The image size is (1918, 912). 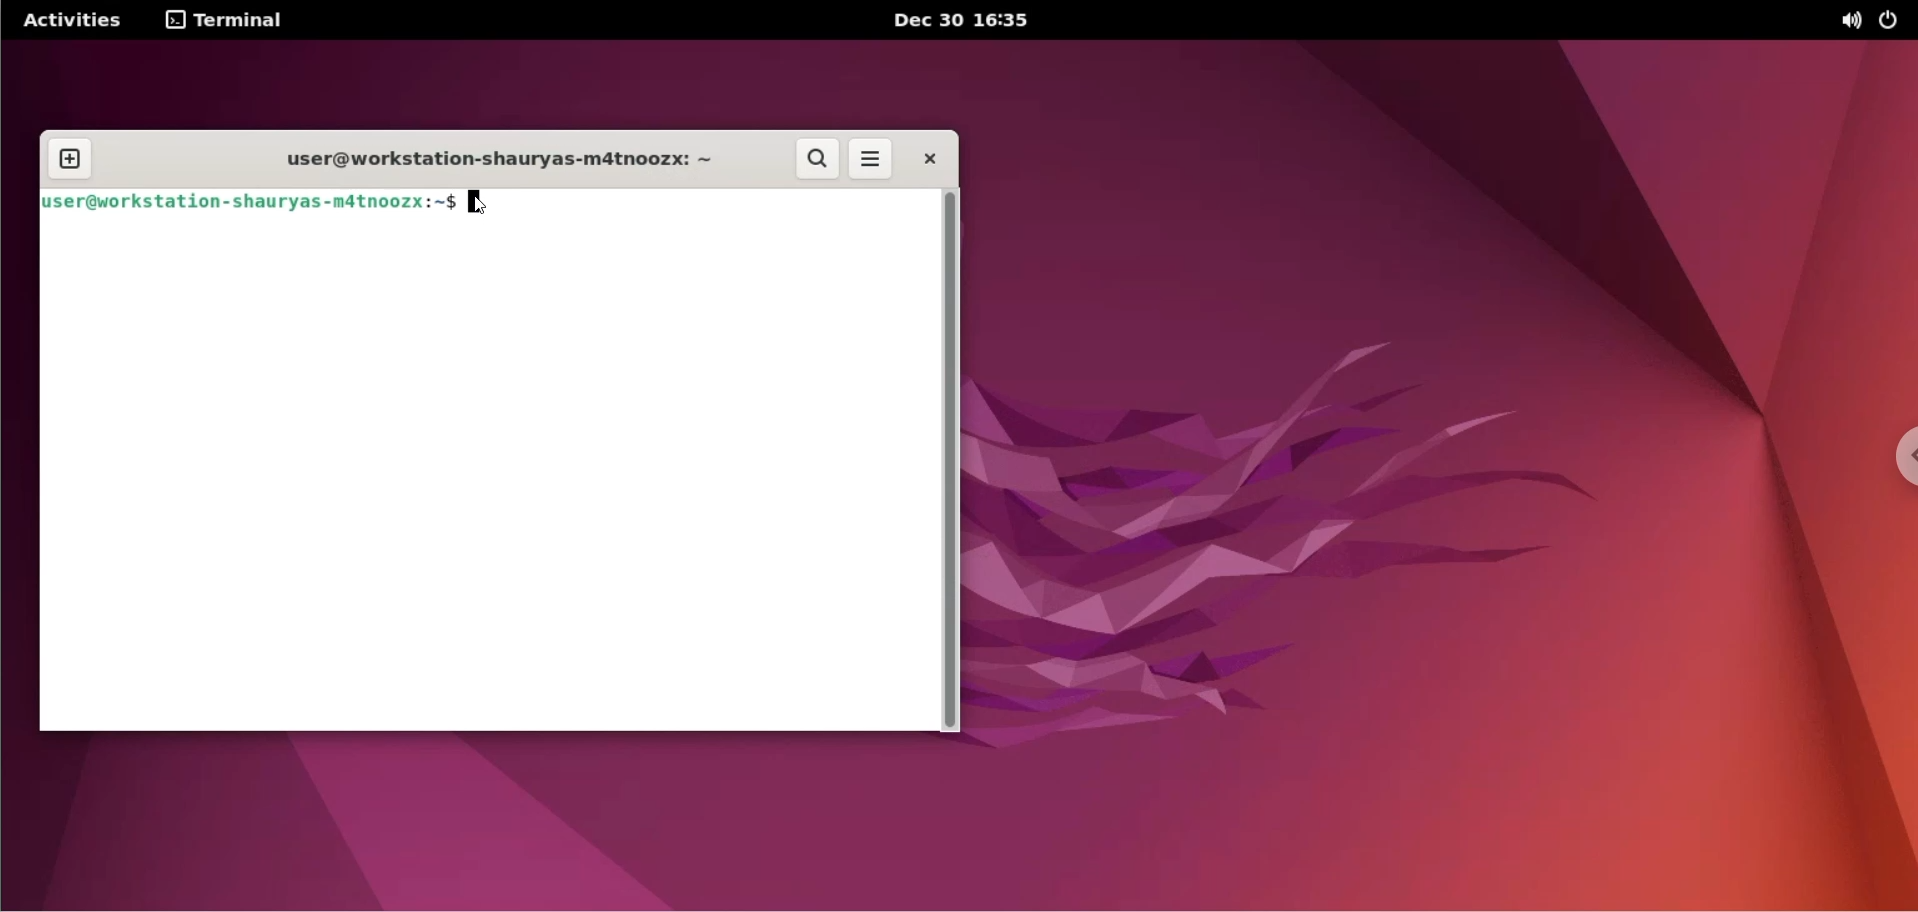 What do you see at coordinates (480, 206) in the screenshot?
I see `cursor ` at bounding box center [480, 206].